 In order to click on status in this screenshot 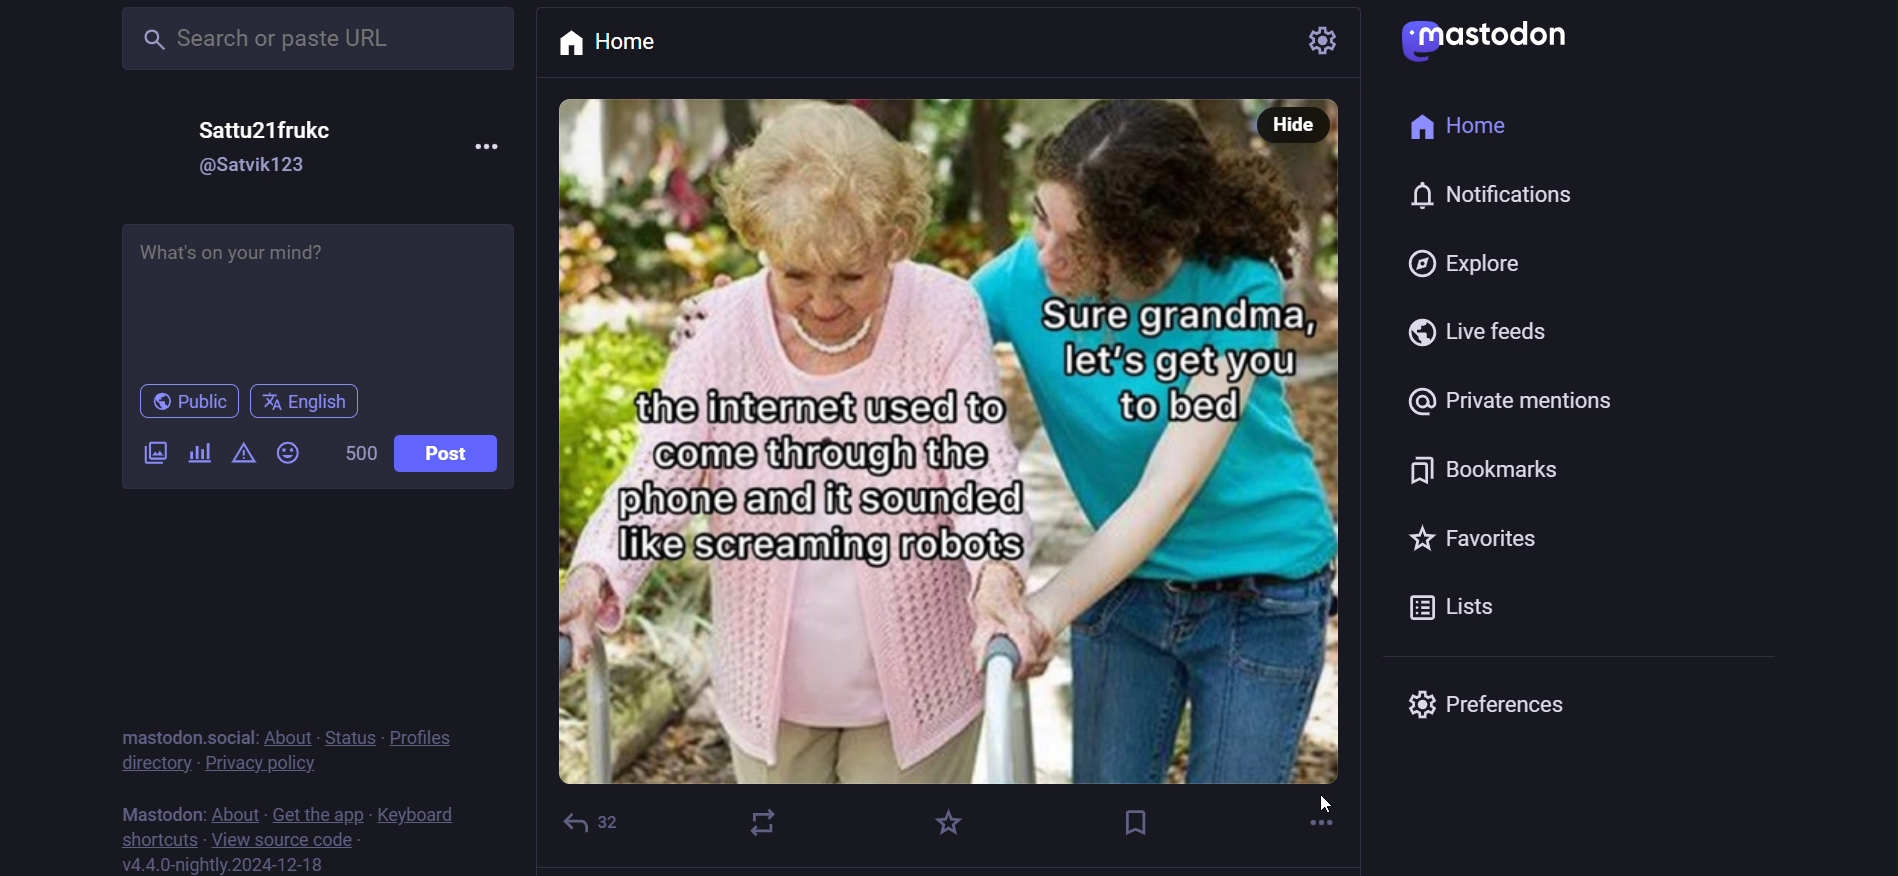, I will do `click(352, 733)`.